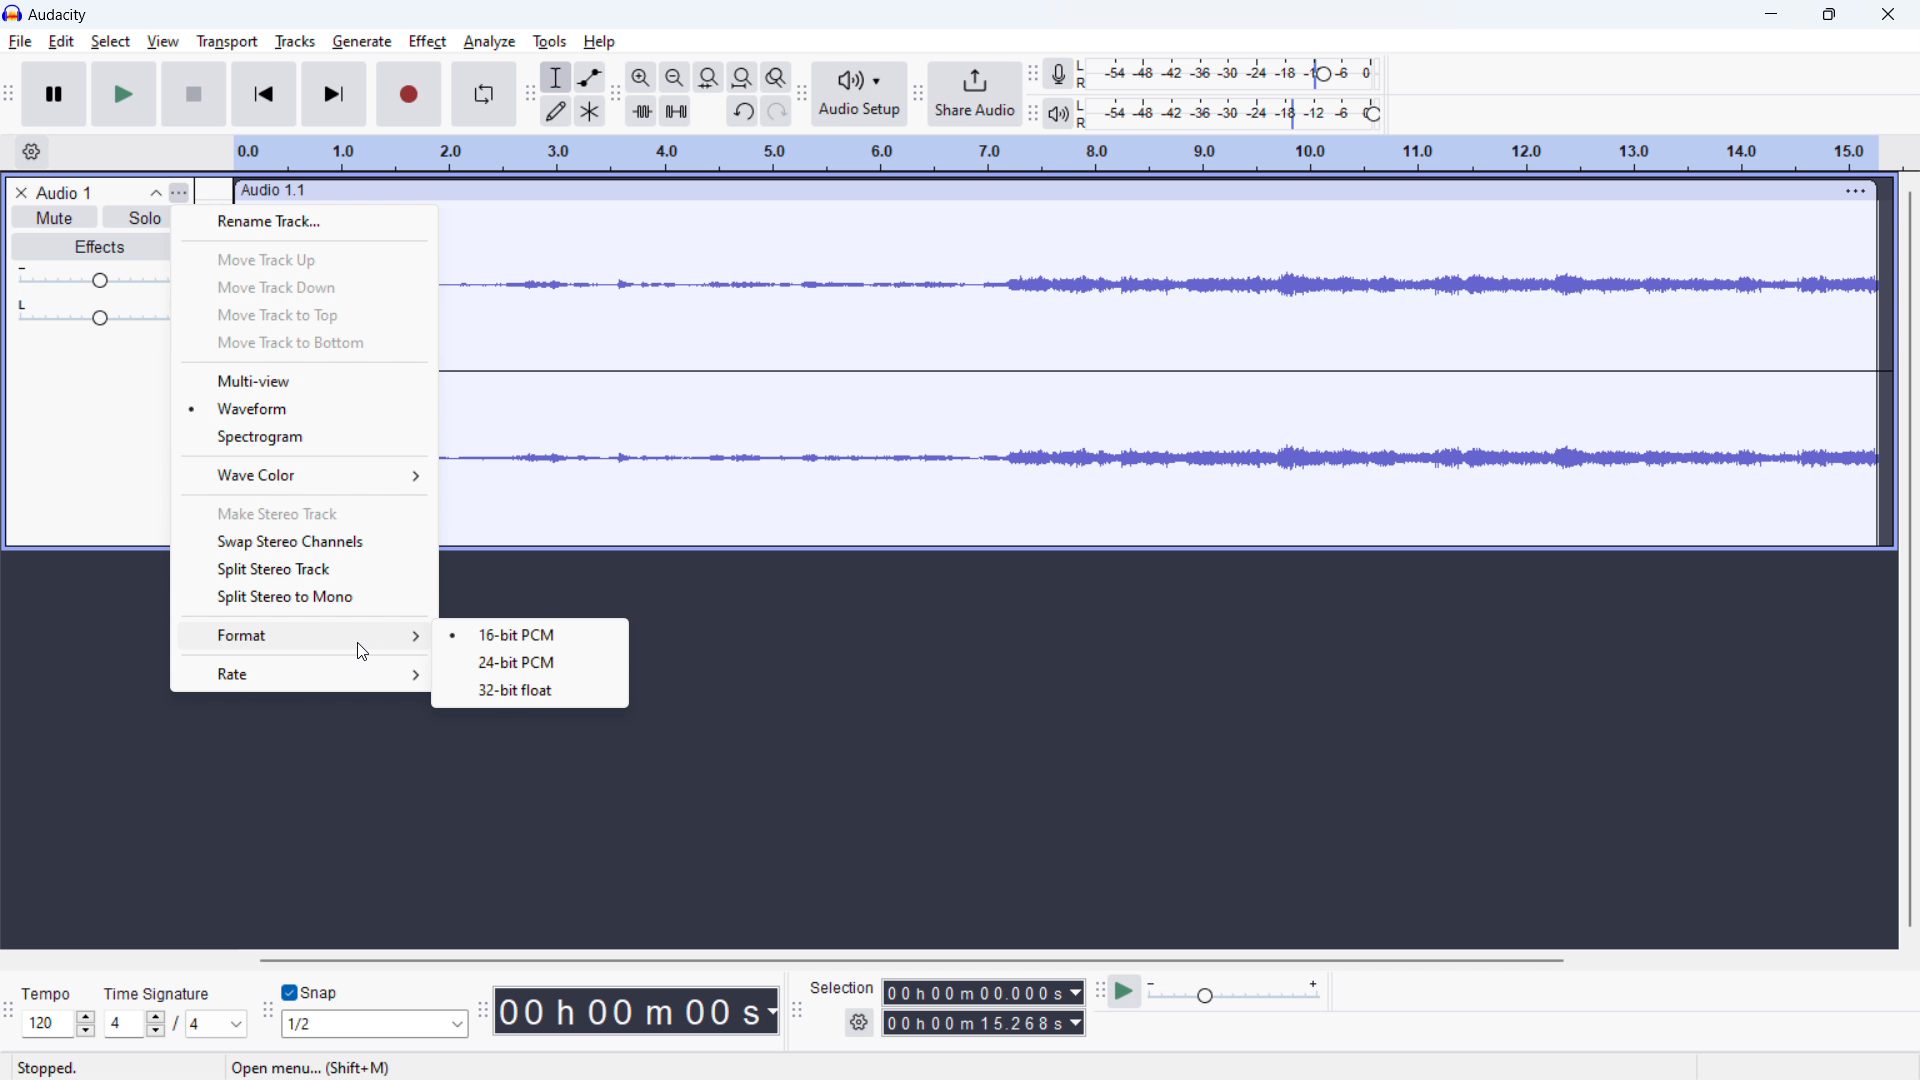 Image resolution: width=1920 pixels, height=1080 pixels. Describe the element at coordinates (709, 77) in the screenshot. I see `fit selection to width` at that location.